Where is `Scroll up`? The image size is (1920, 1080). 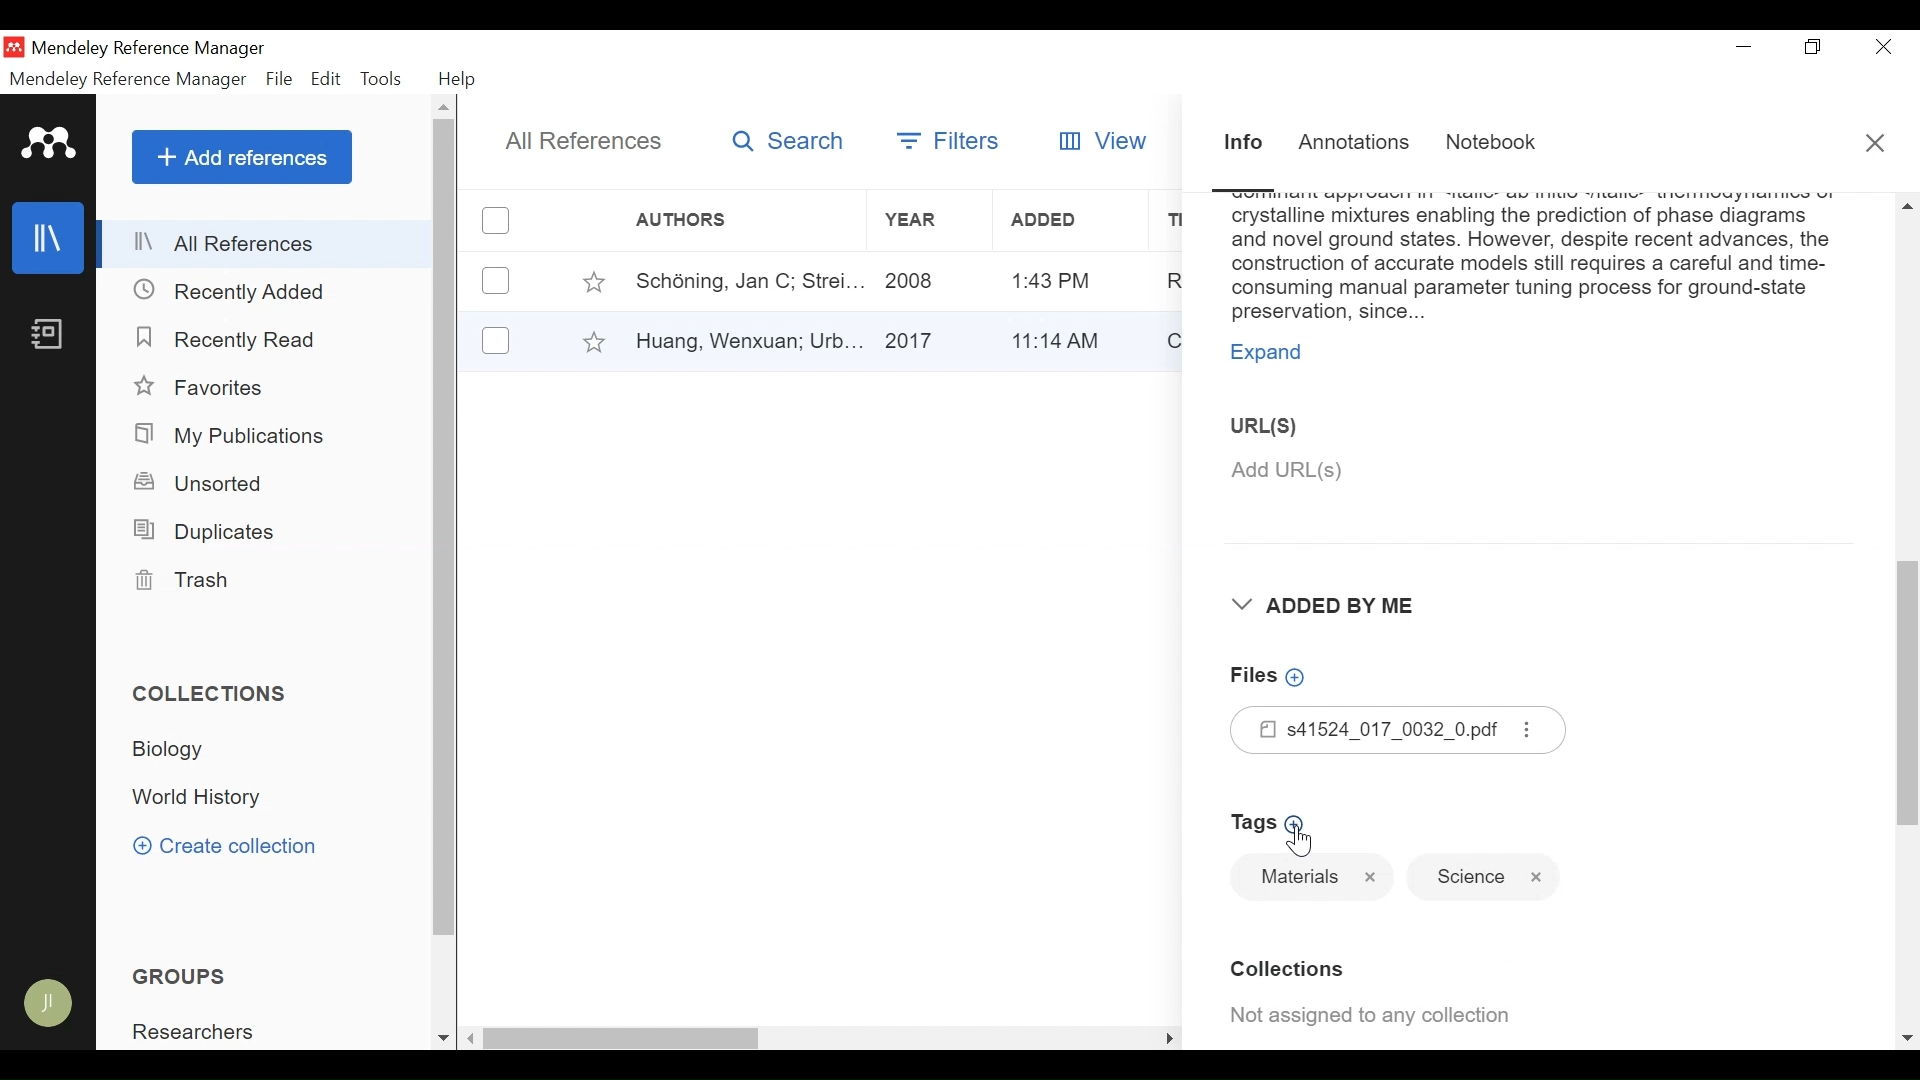 Scroll up is located at coordinates (1905, 205).